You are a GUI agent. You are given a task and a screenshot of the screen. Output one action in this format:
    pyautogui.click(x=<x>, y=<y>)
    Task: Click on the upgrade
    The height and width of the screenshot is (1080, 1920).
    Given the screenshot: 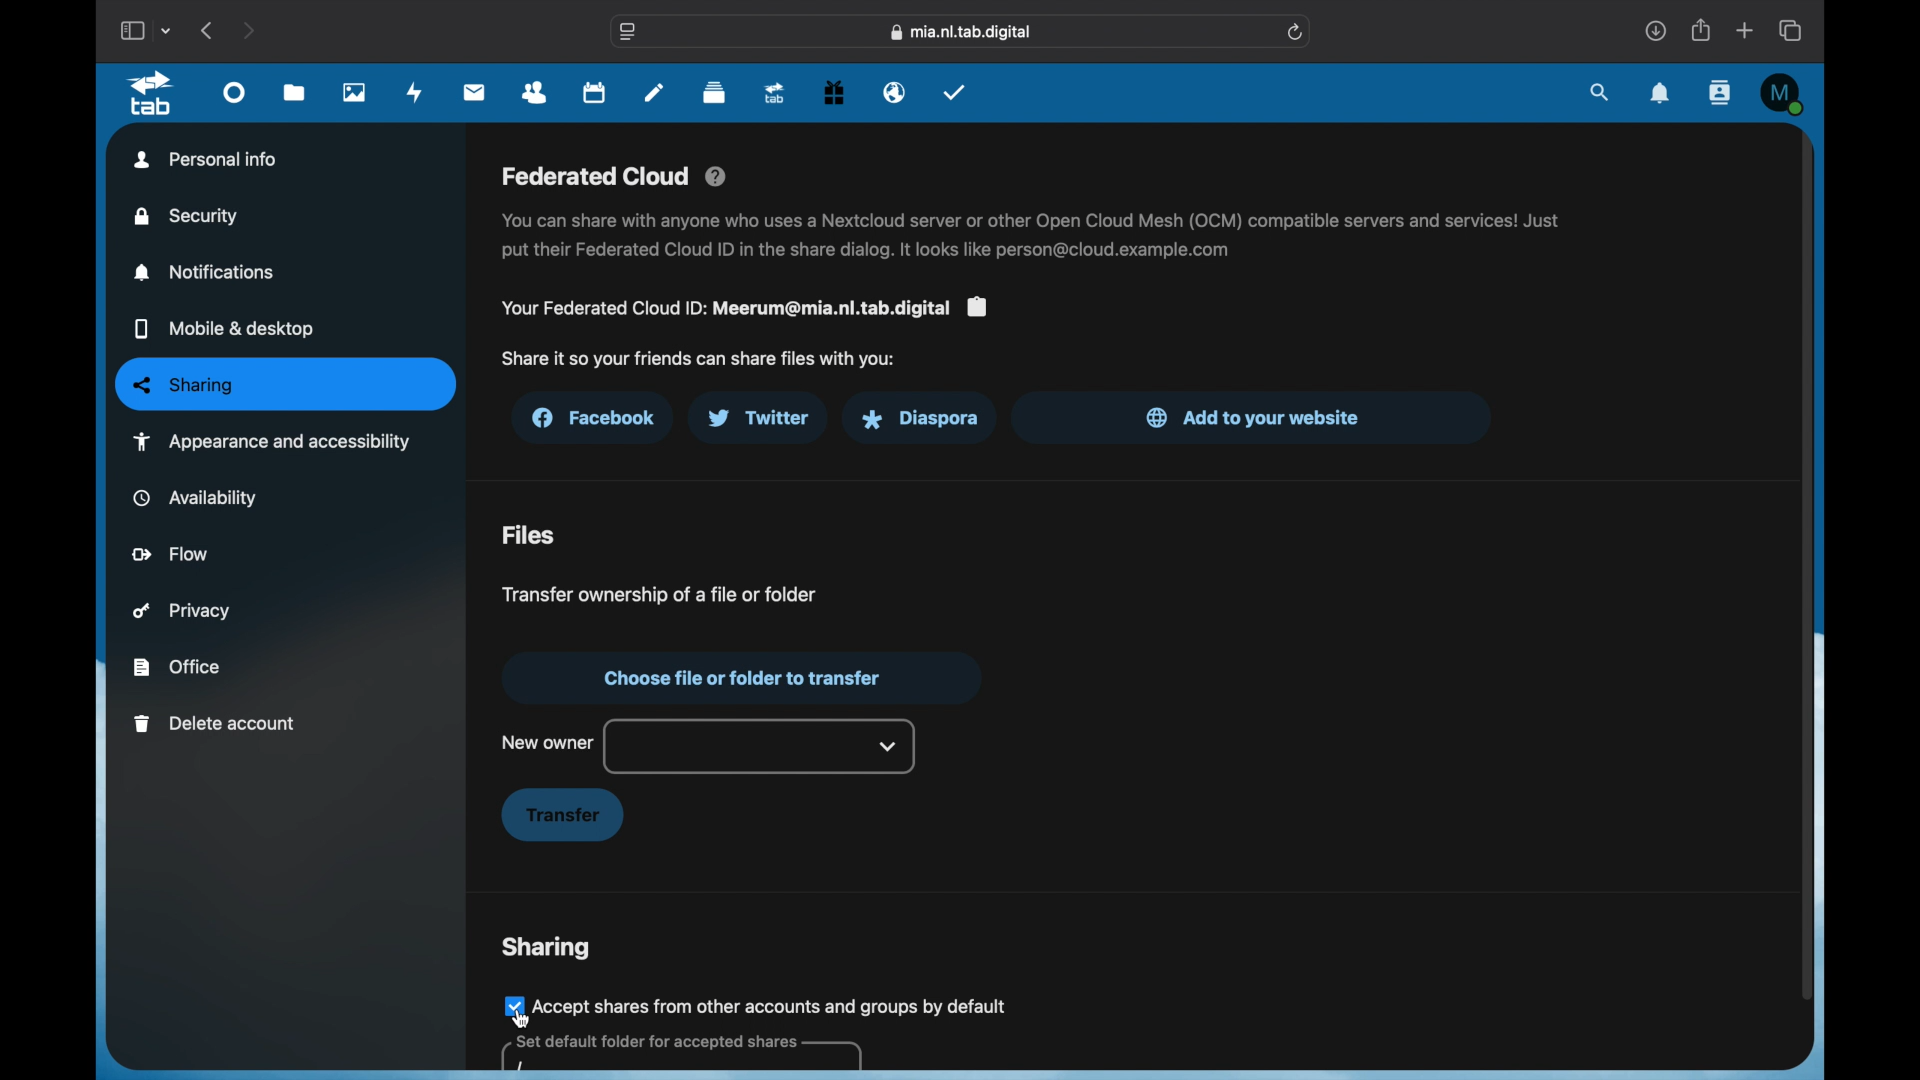 What is the action you would take?
    pyautogui.click(x=775, y=94)
    